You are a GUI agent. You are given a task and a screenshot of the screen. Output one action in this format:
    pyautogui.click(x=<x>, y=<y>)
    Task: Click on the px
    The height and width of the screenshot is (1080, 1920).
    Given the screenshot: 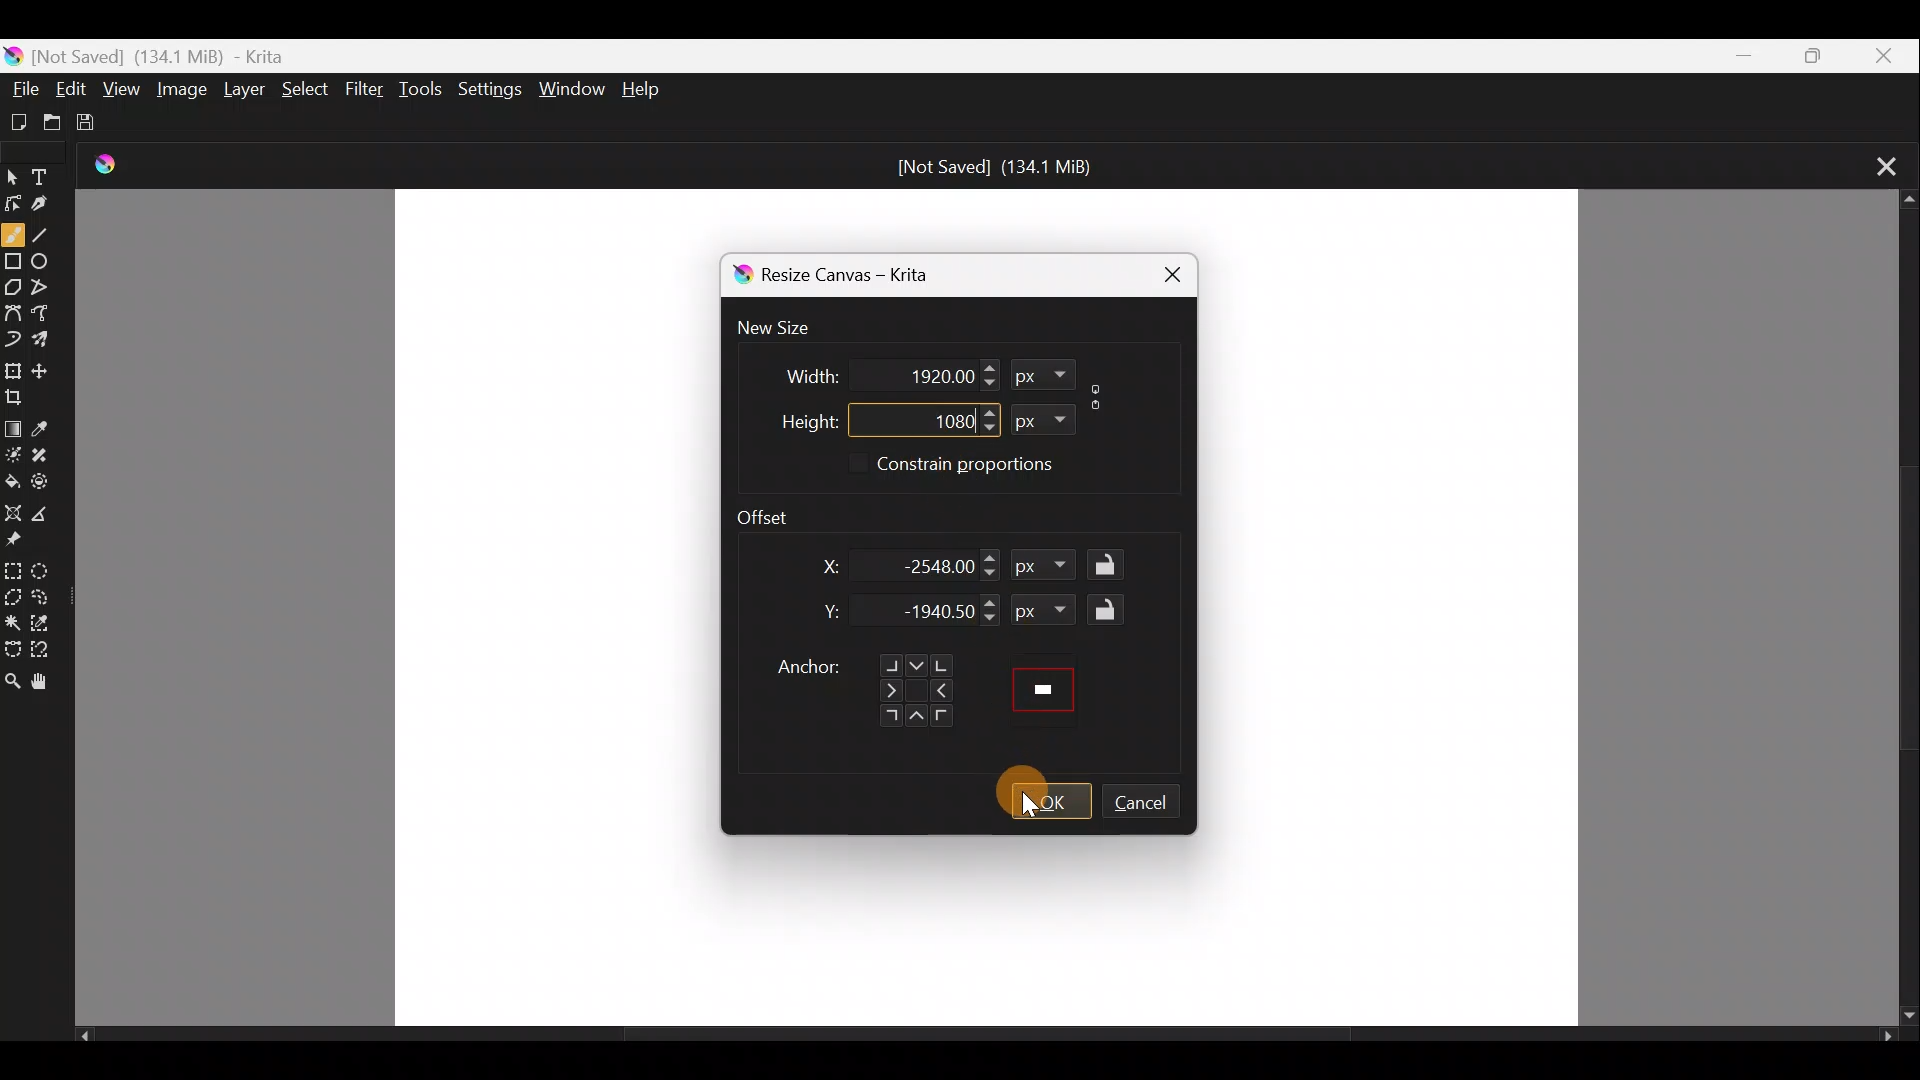 What is the action you would take?
    pyautogui.click(x=1042, y=375)
    